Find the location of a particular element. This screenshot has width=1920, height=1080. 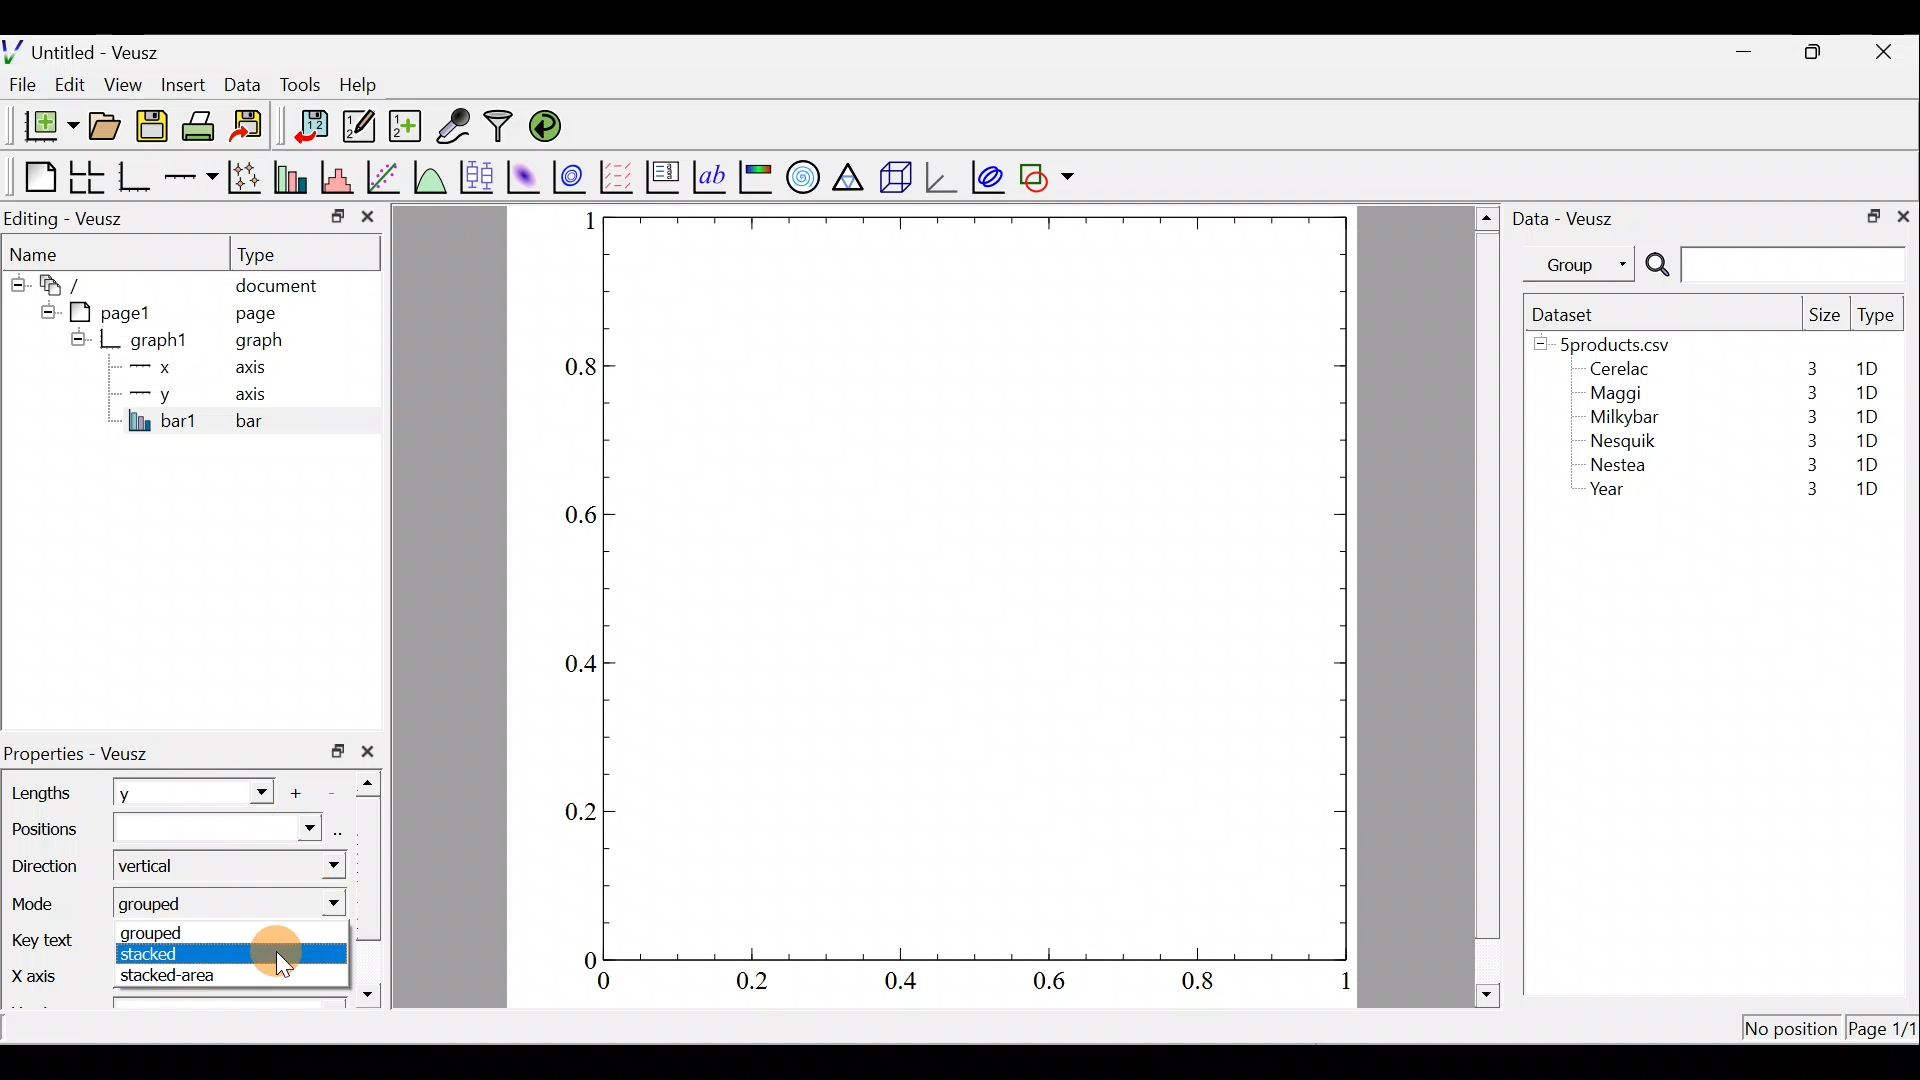

Create new dataset using ranges, parametrically, or as functions of existing datasets. is located at coordinates (407, 127).